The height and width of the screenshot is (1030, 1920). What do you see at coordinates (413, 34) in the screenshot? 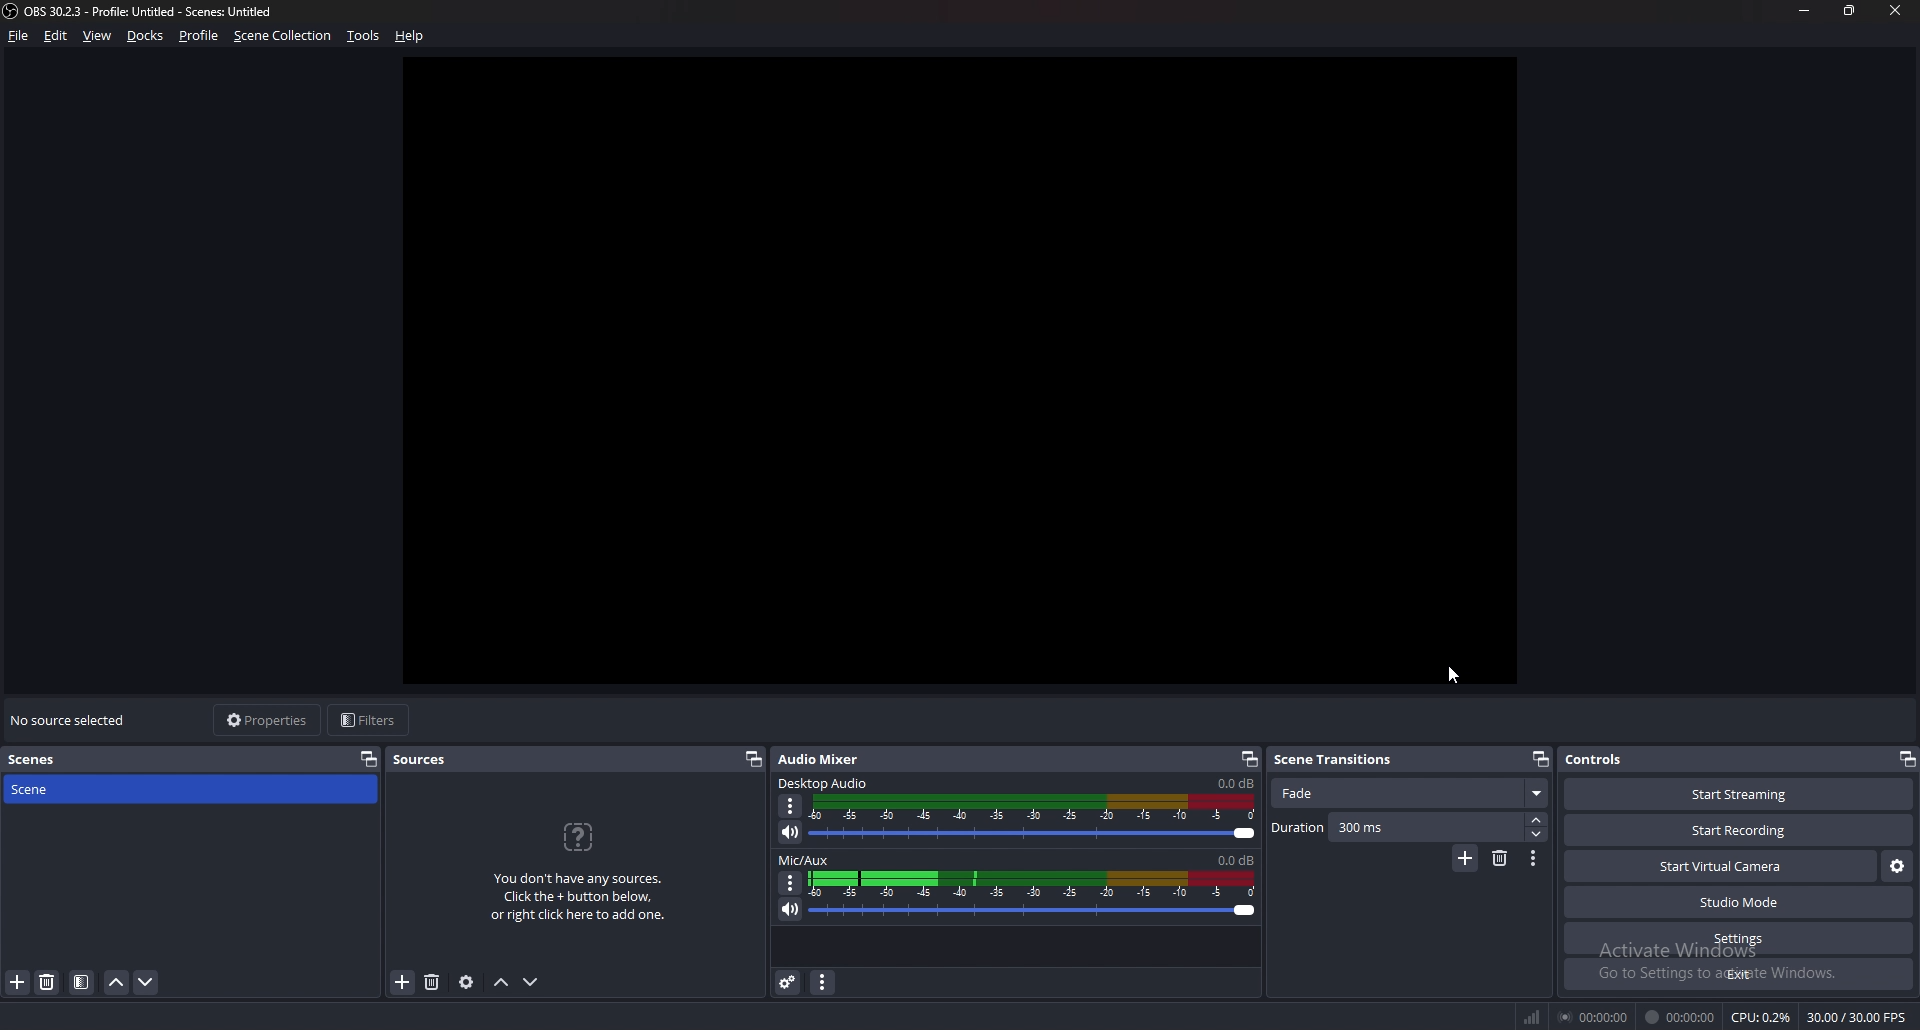
I see `help` at bounding box center [413, 34].